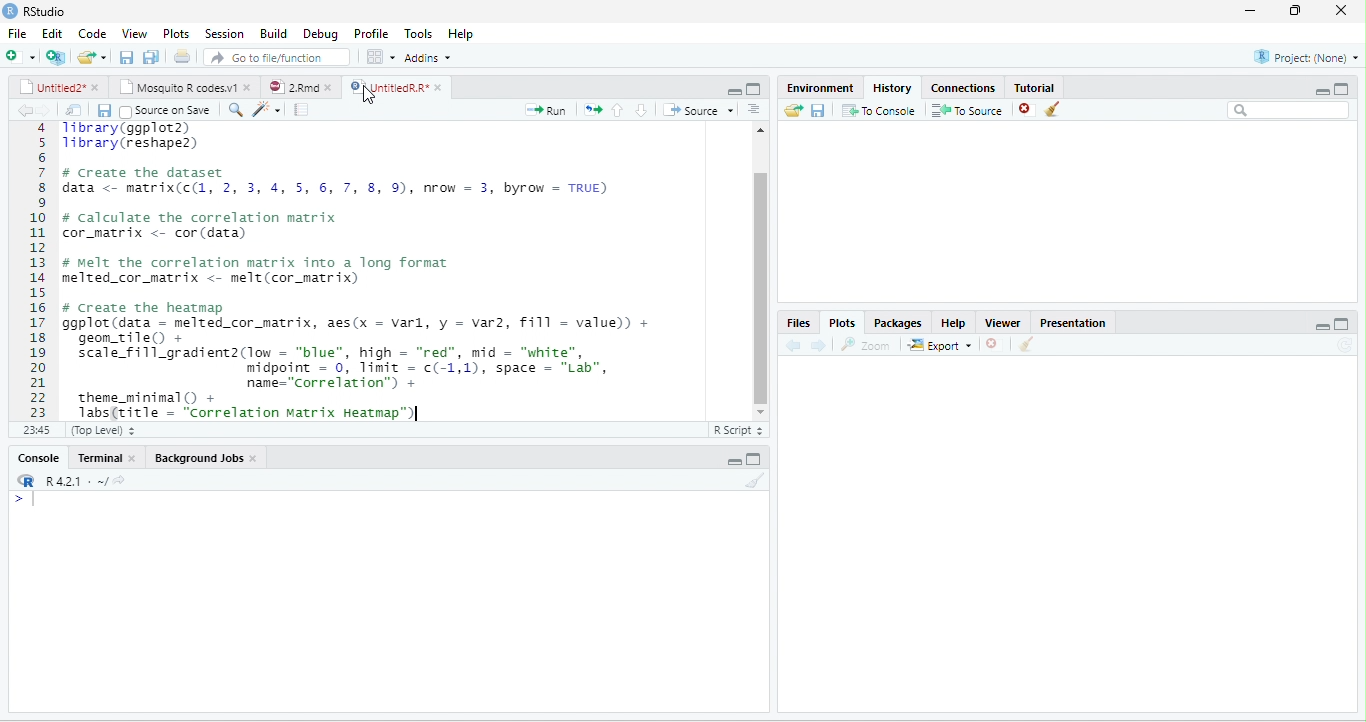 Image resolution: width=1366 pixels, height=722 pixels. I want to click on export, so click(940, 347).